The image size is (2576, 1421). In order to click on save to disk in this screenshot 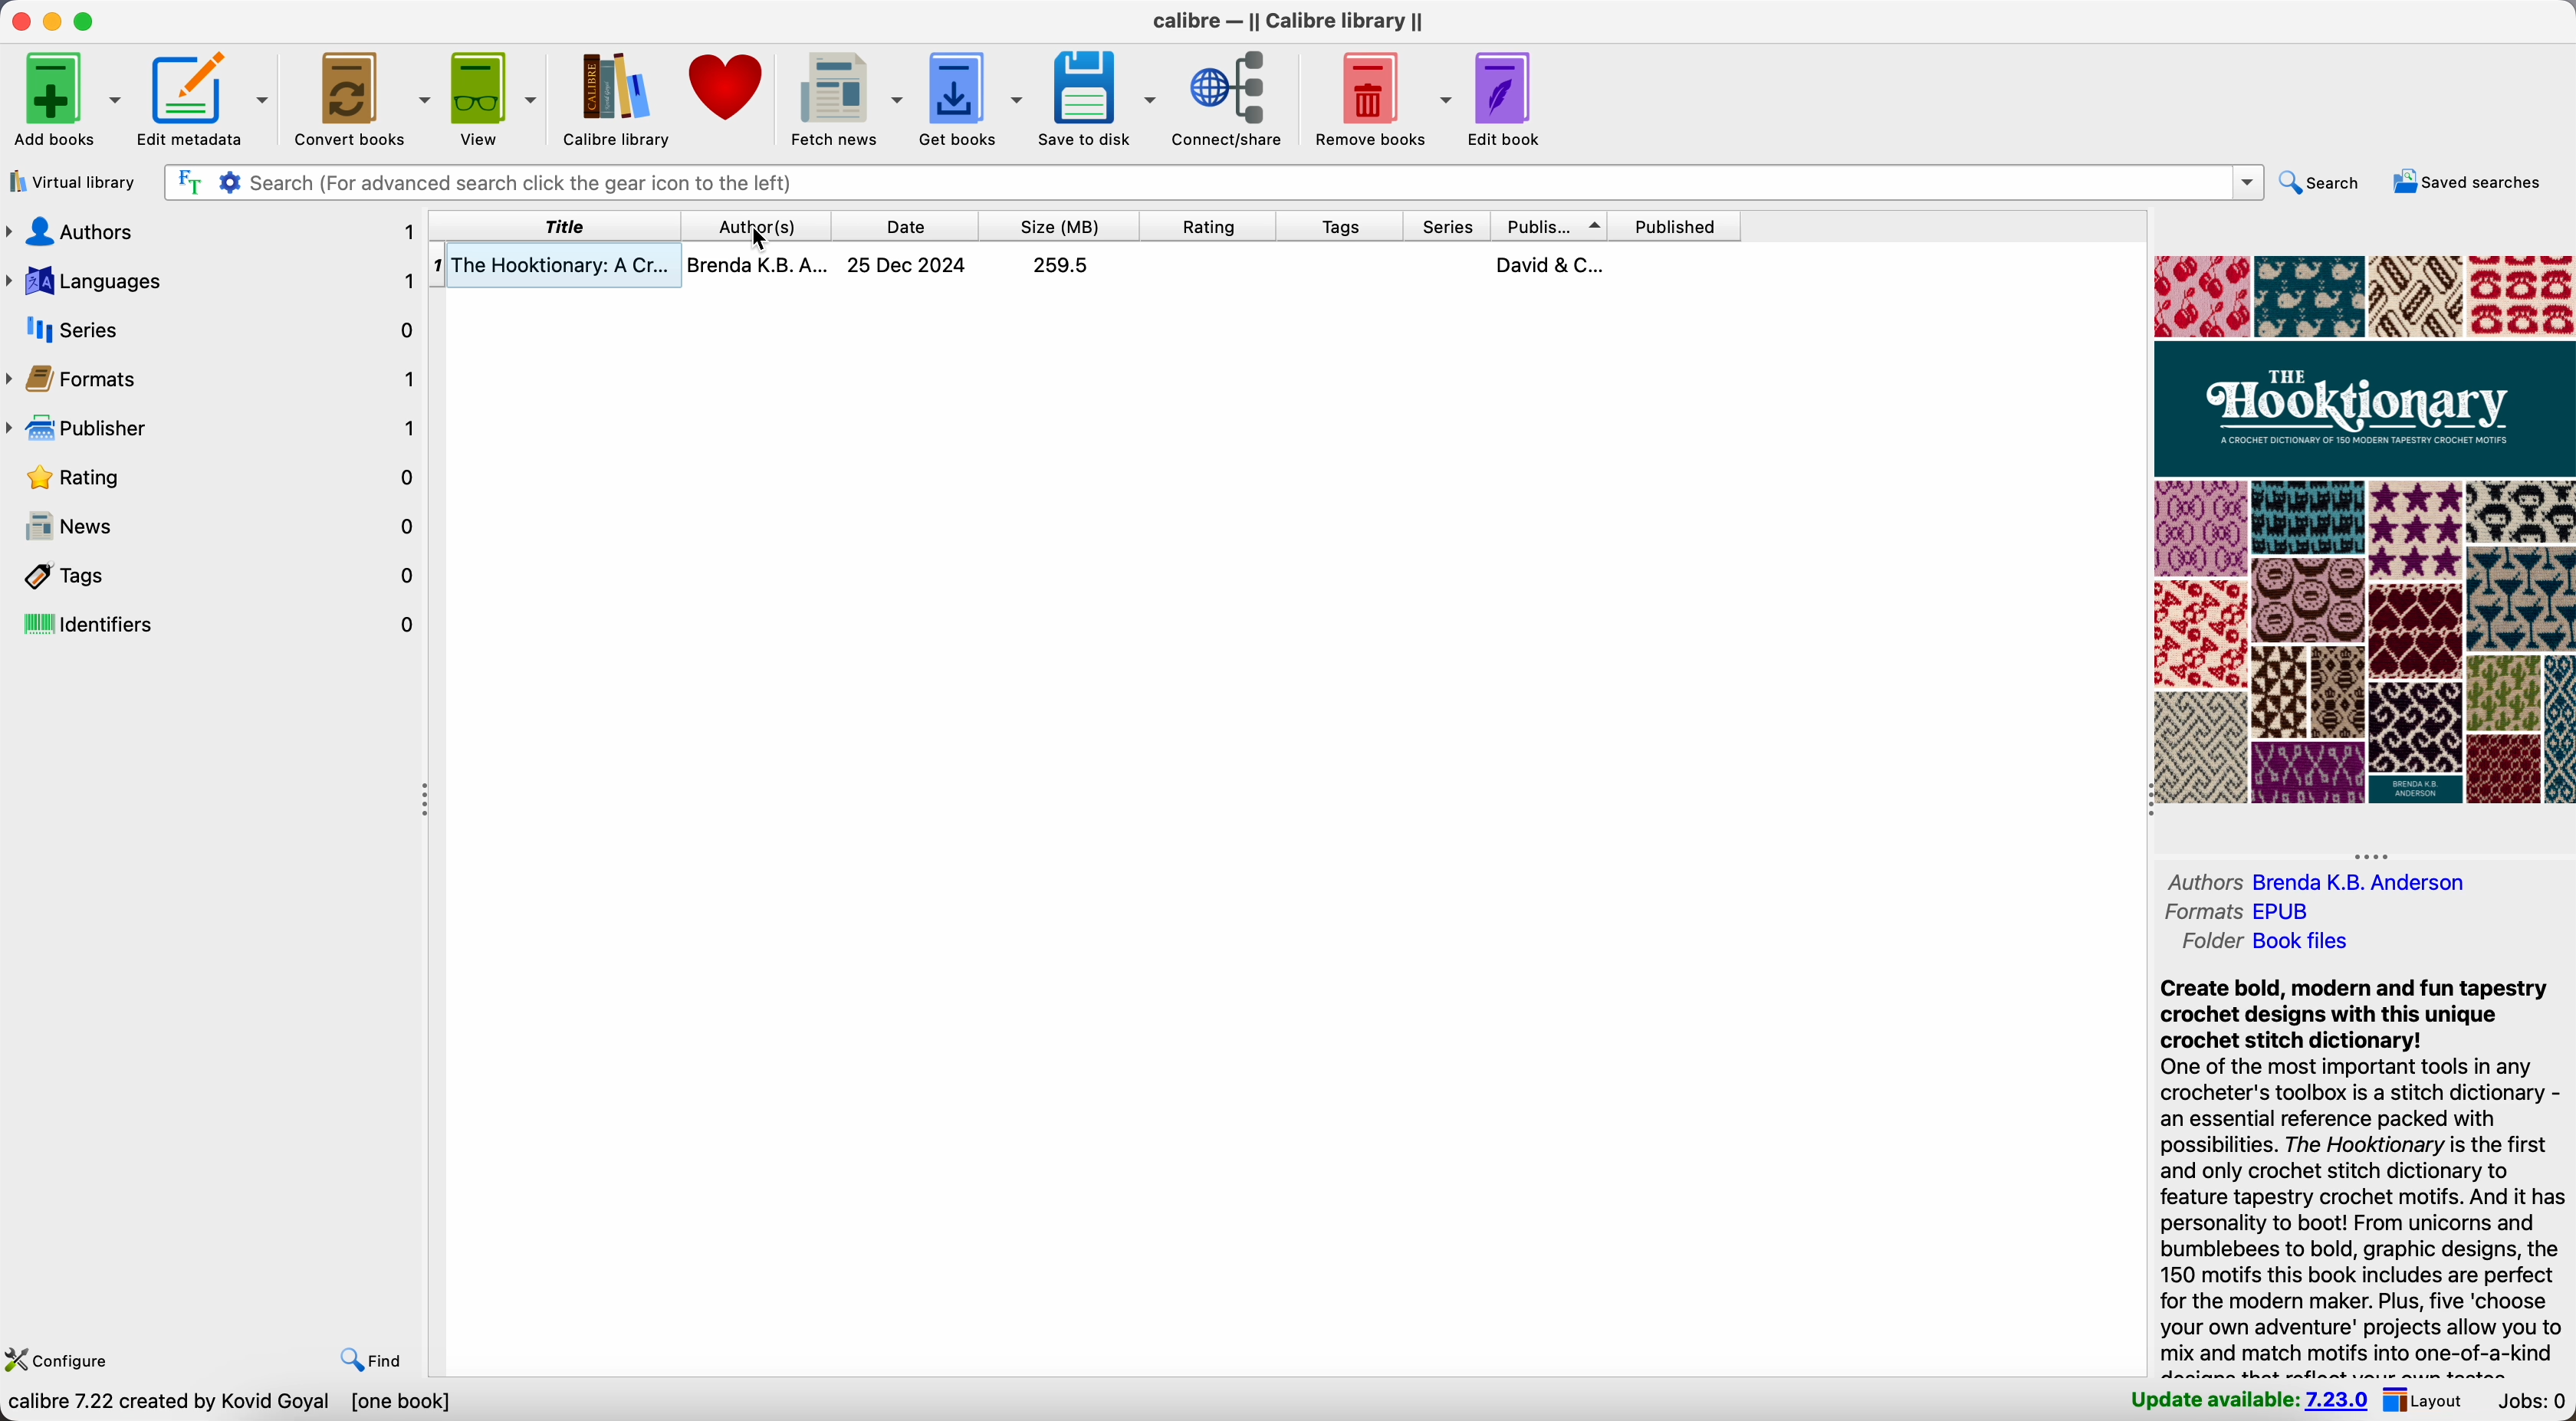, I will do `click(1098, 95)`.